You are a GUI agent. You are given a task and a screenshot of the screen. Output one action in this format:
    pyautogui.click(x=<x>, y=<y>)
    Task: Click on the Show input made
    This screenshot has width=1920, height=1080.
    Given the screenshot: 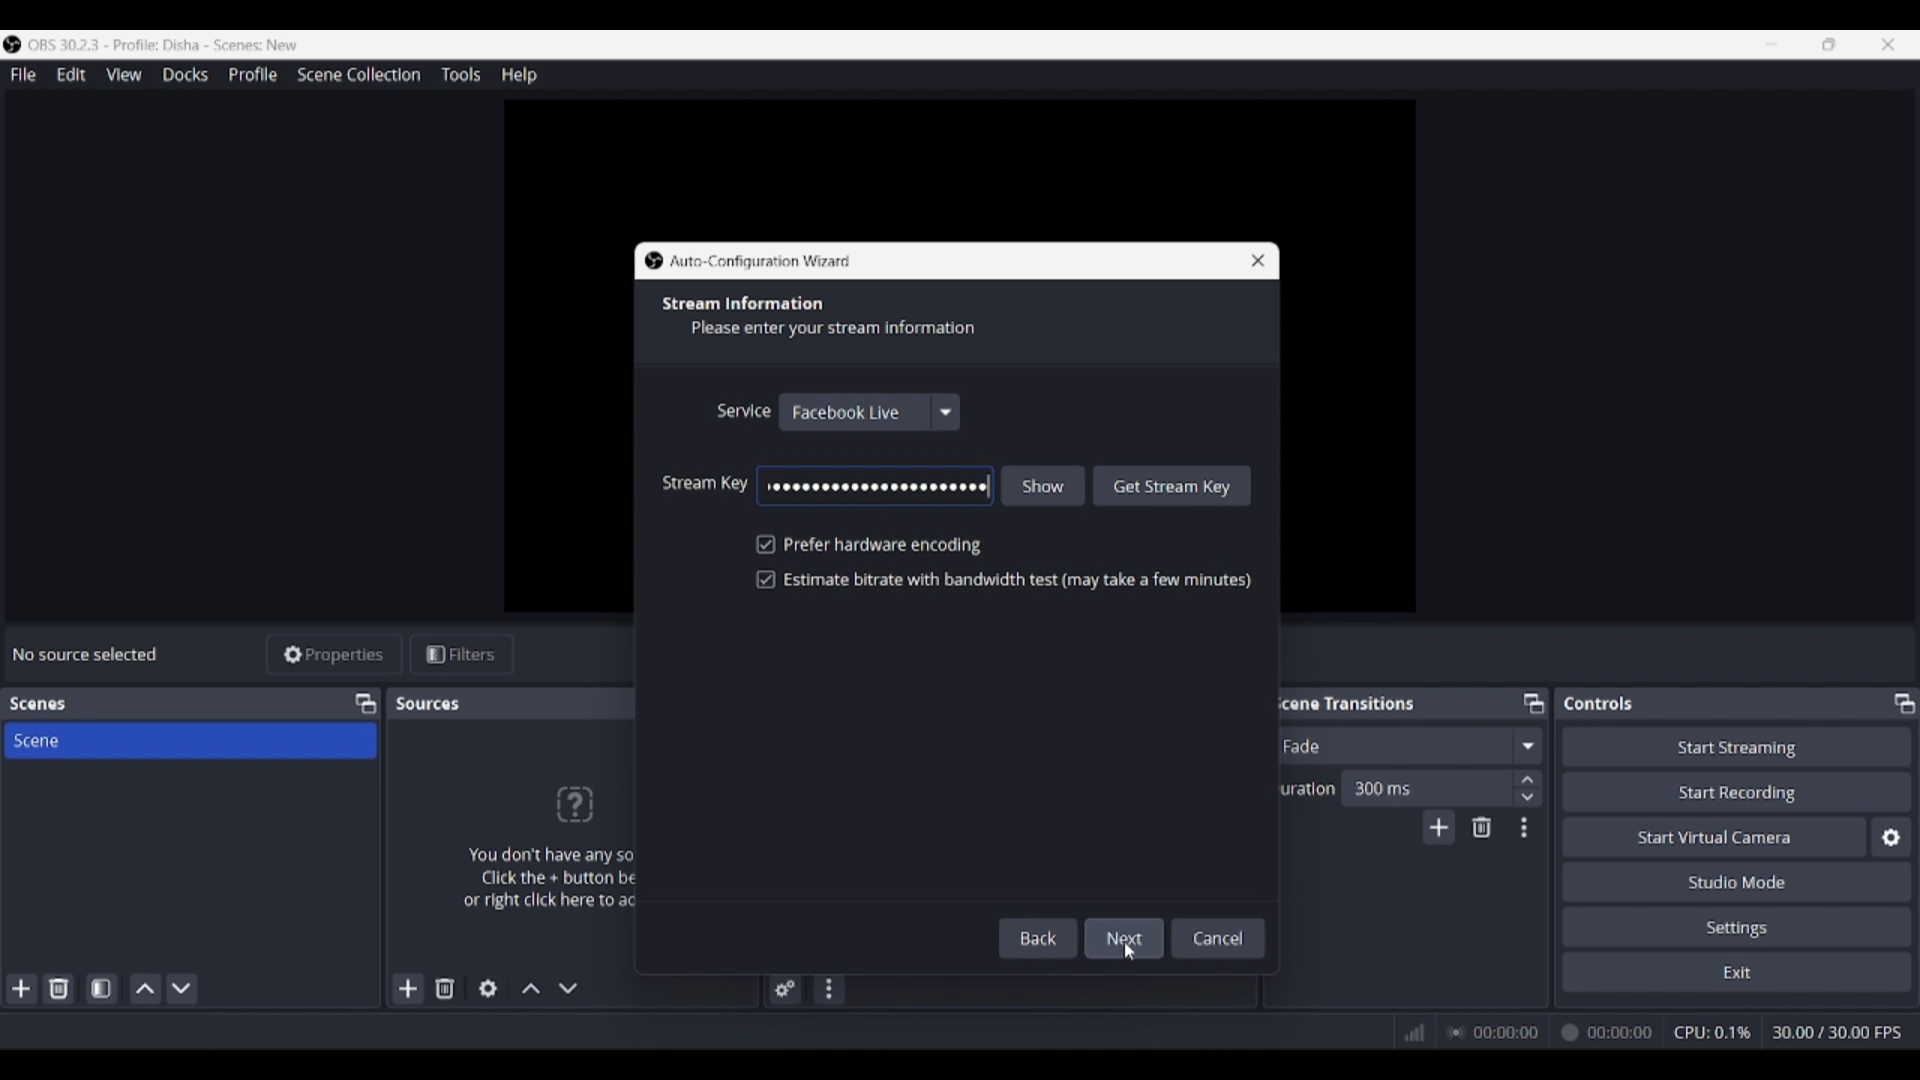 What is the action you would take?
    pyautogui.click(x=1044, y=485)
    